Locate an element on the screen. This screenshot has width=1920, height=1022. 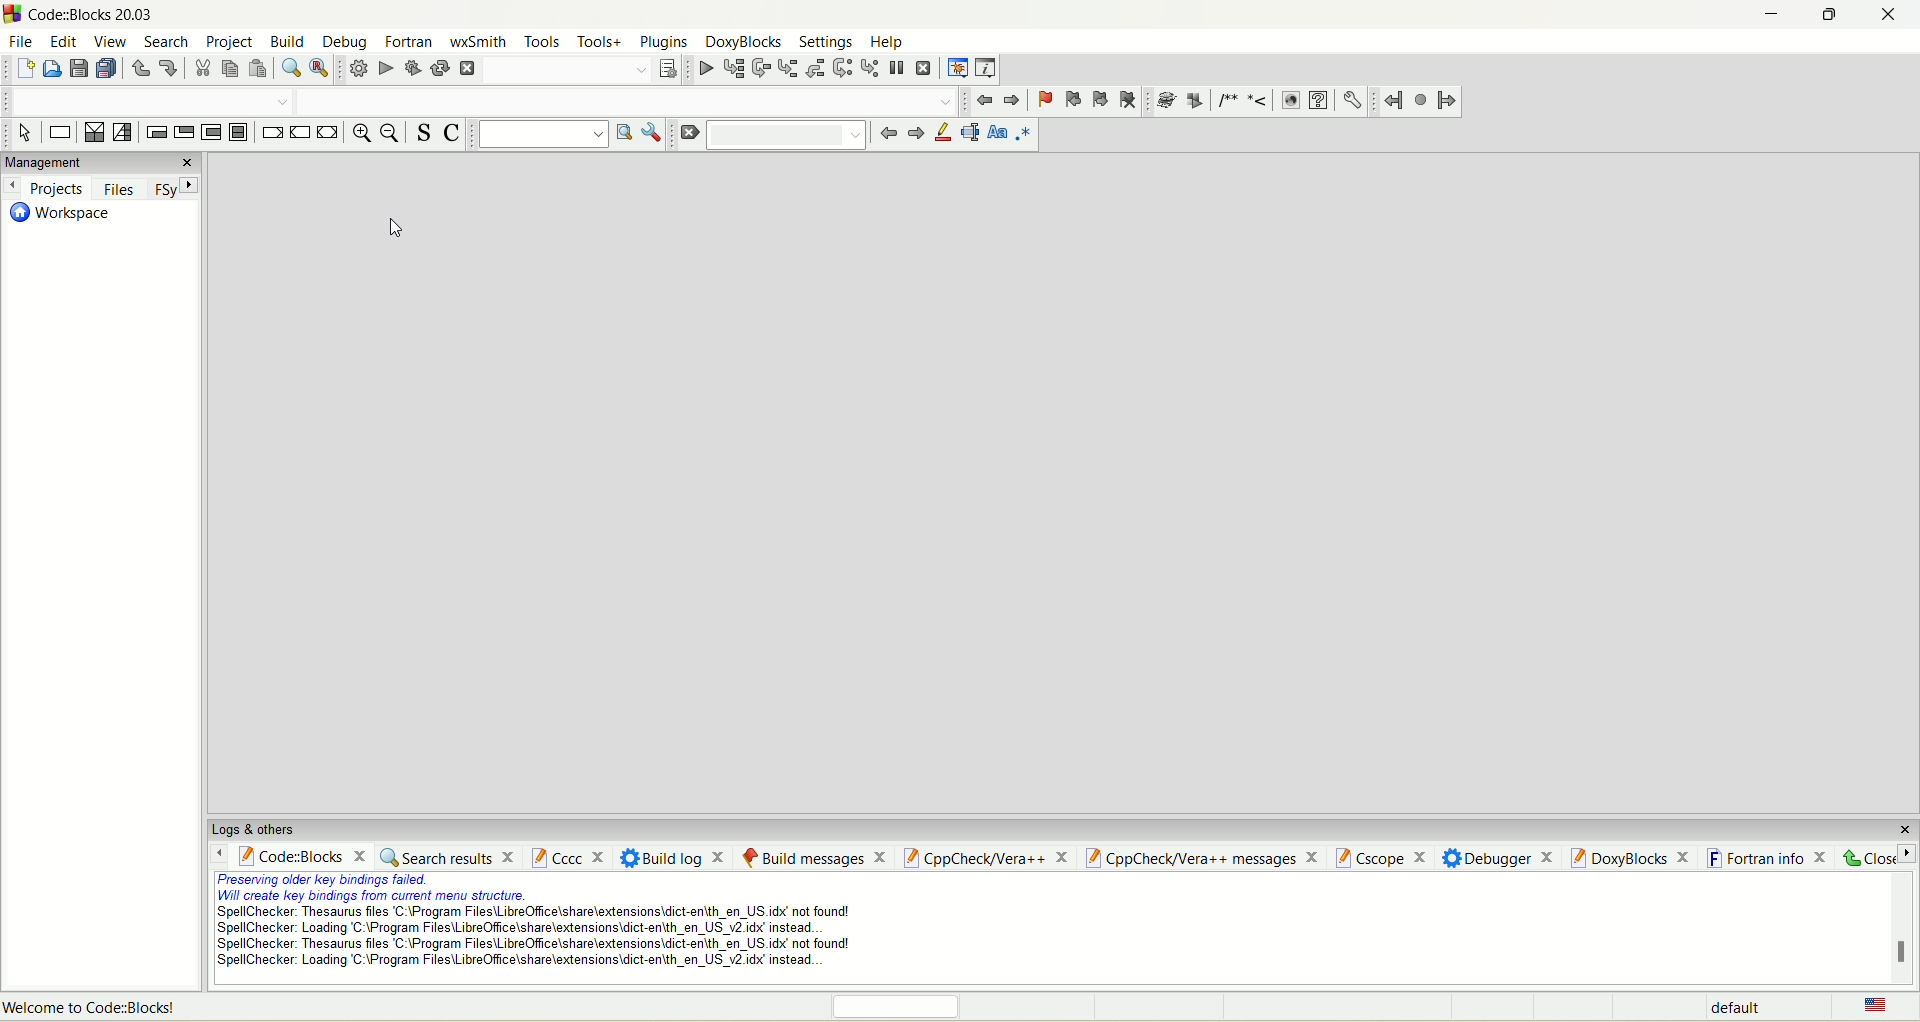
Run doxywizard is located at coordinates (1163, 101).